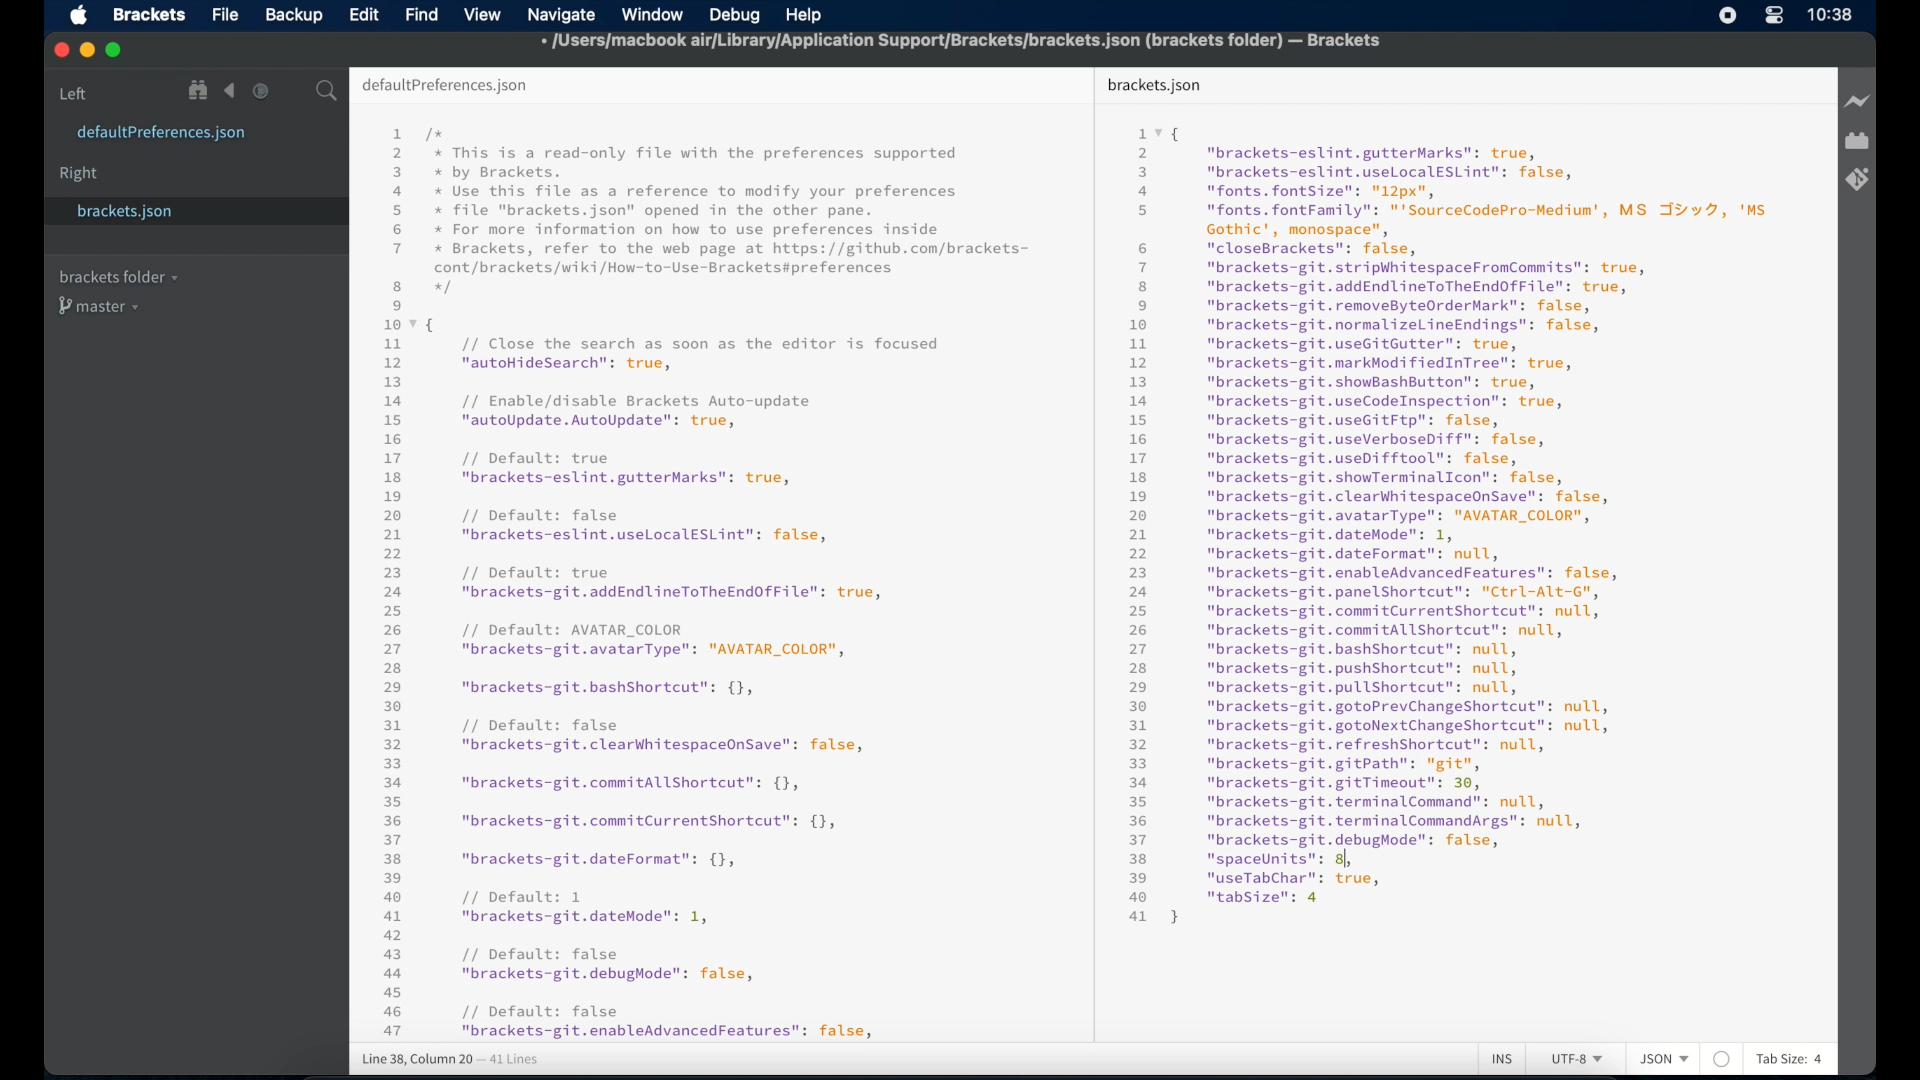 The height and width of the screenshot is (1080, 1920). I want to click on navigate backward, so click(230, 91).